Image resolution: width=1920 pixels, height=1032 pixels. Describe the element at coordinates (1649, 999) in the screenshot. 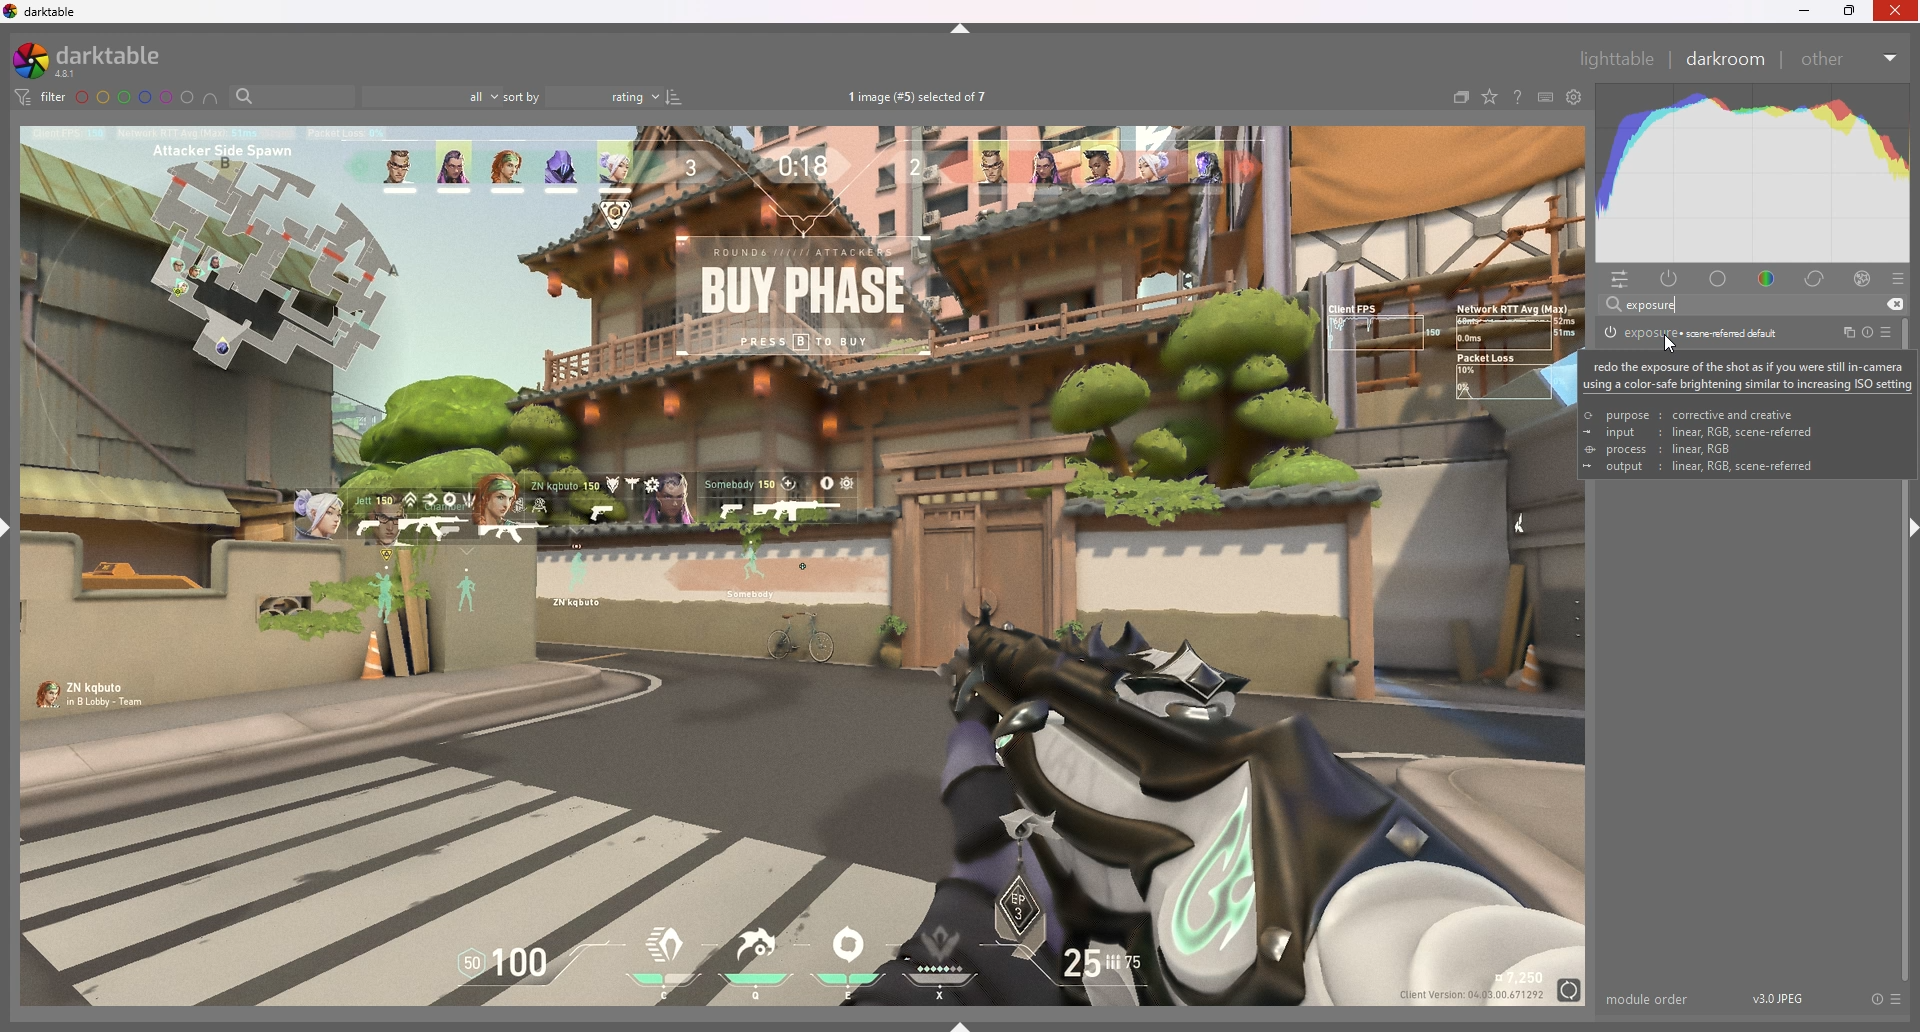

I see `module order` at that location.